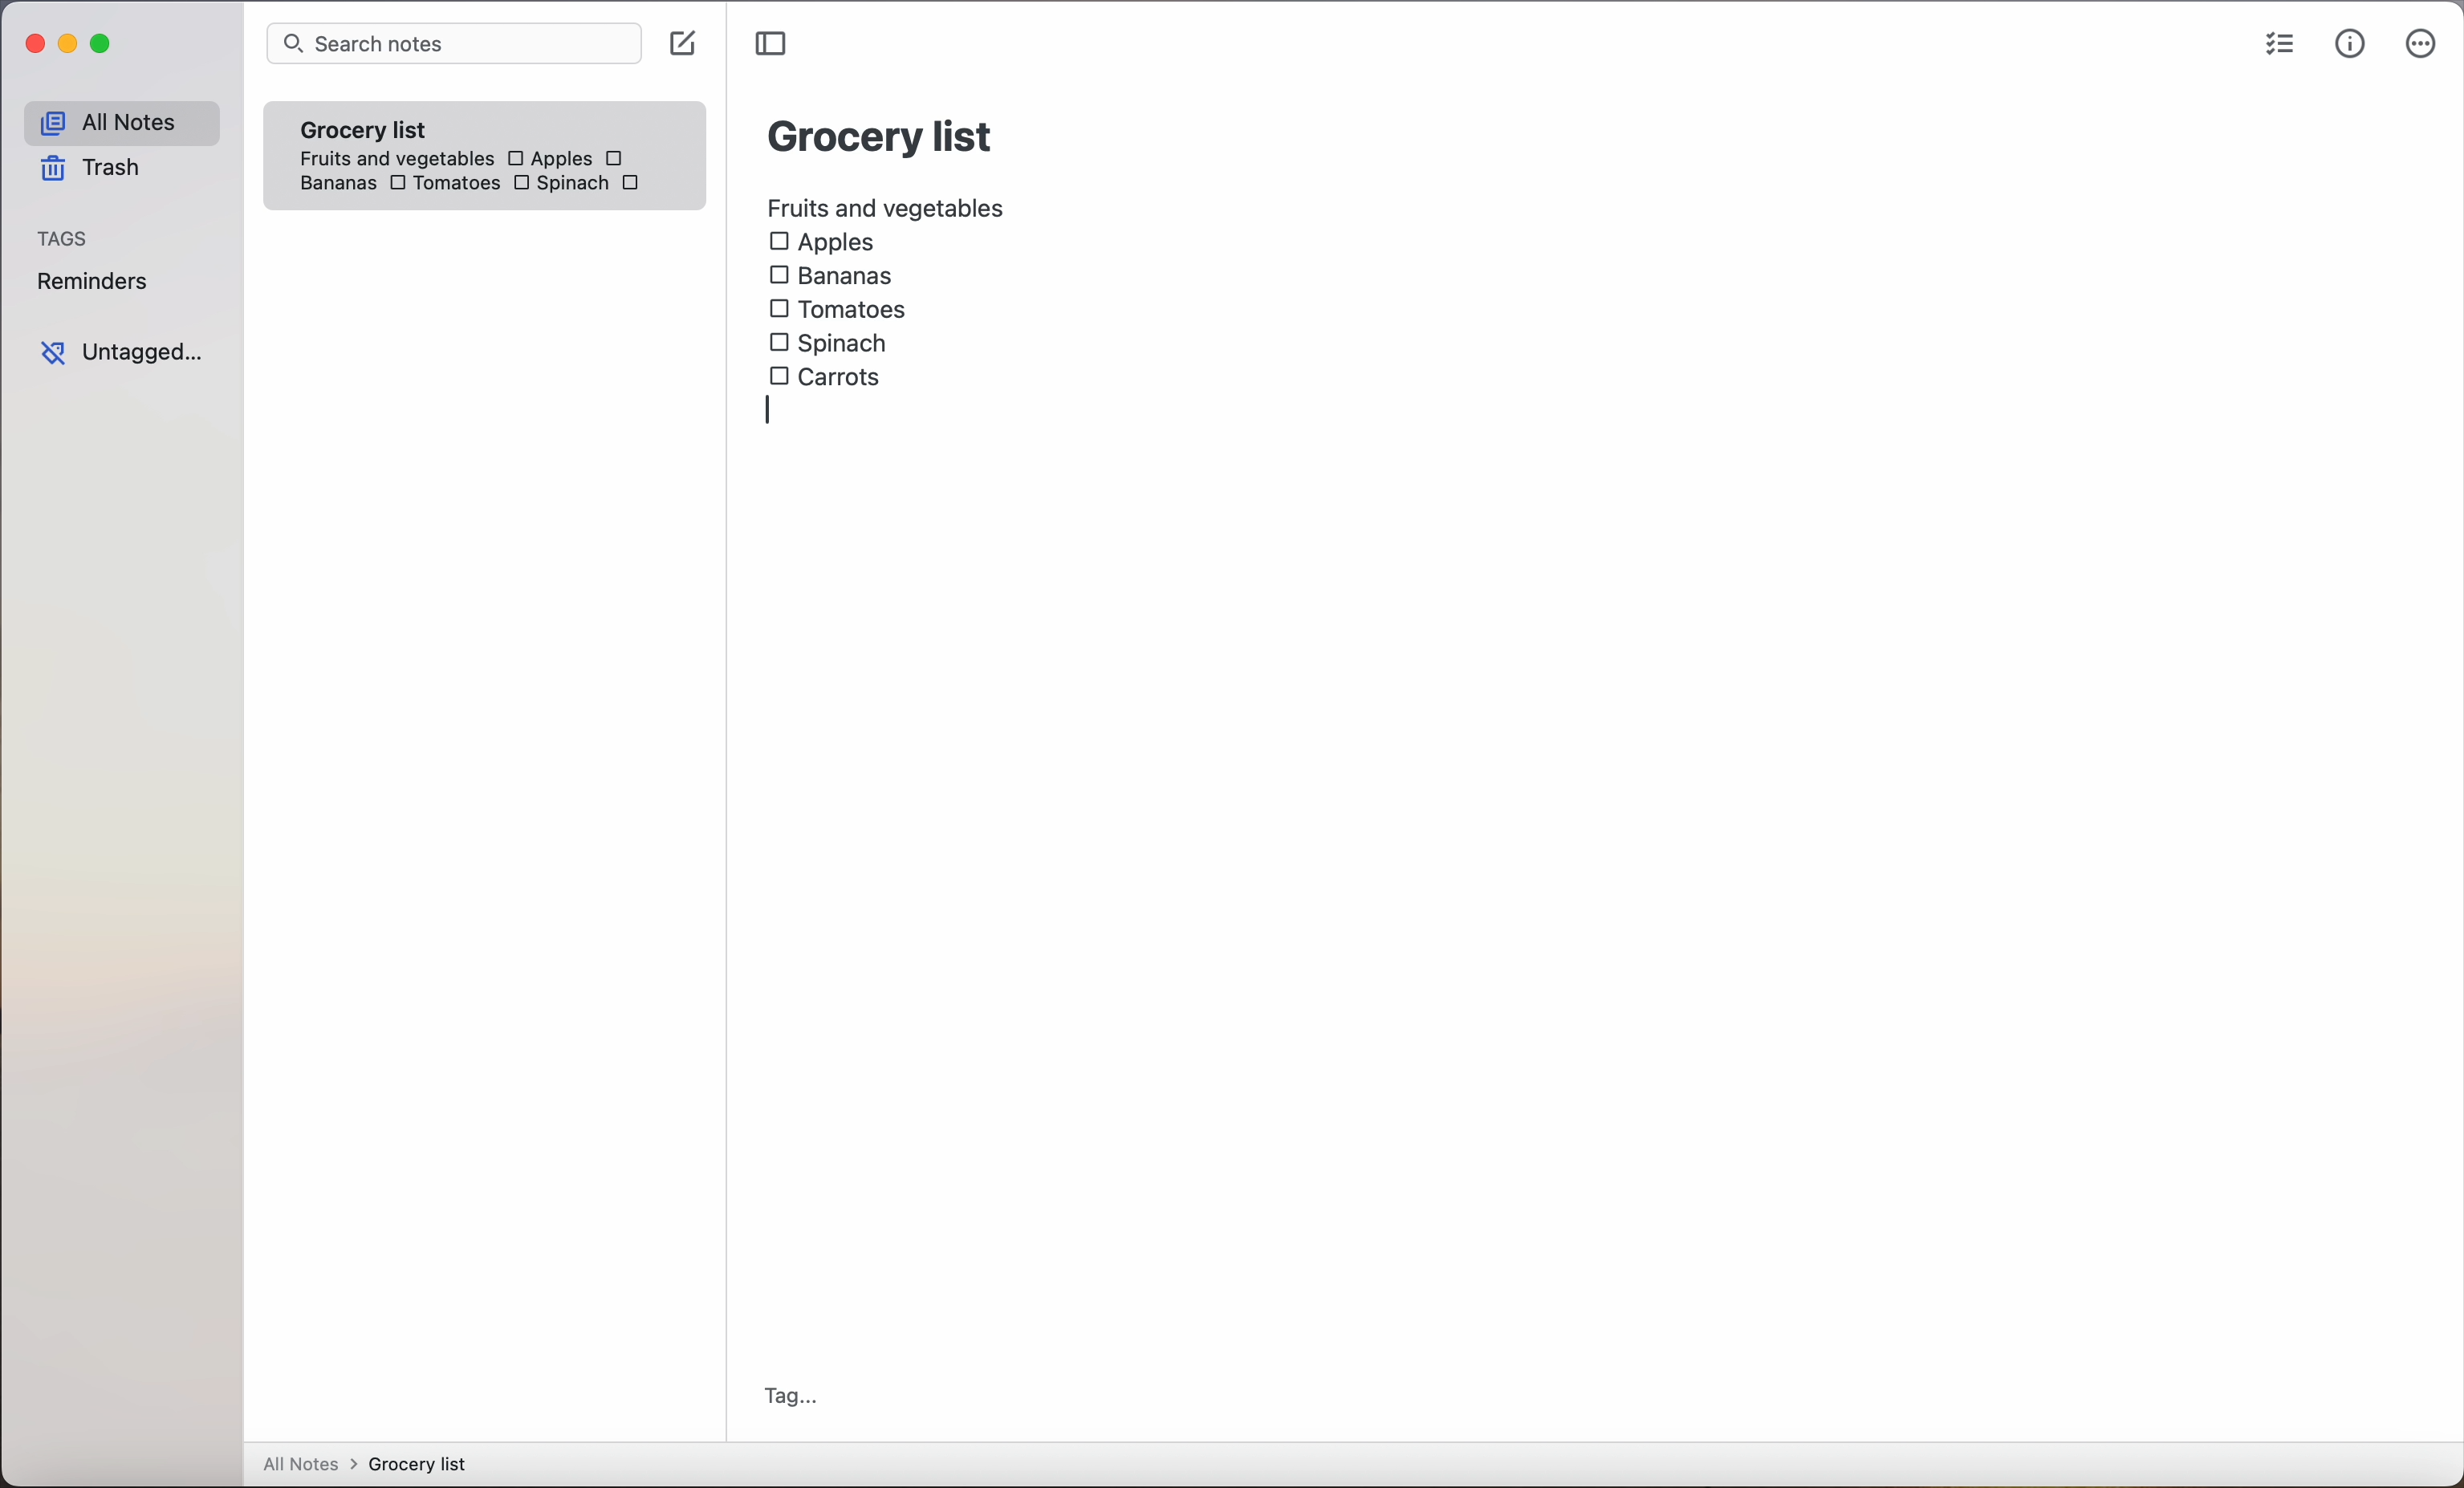 The image size is (2464, 1488). I want to click on Apples checkbox, so click(548, 158).